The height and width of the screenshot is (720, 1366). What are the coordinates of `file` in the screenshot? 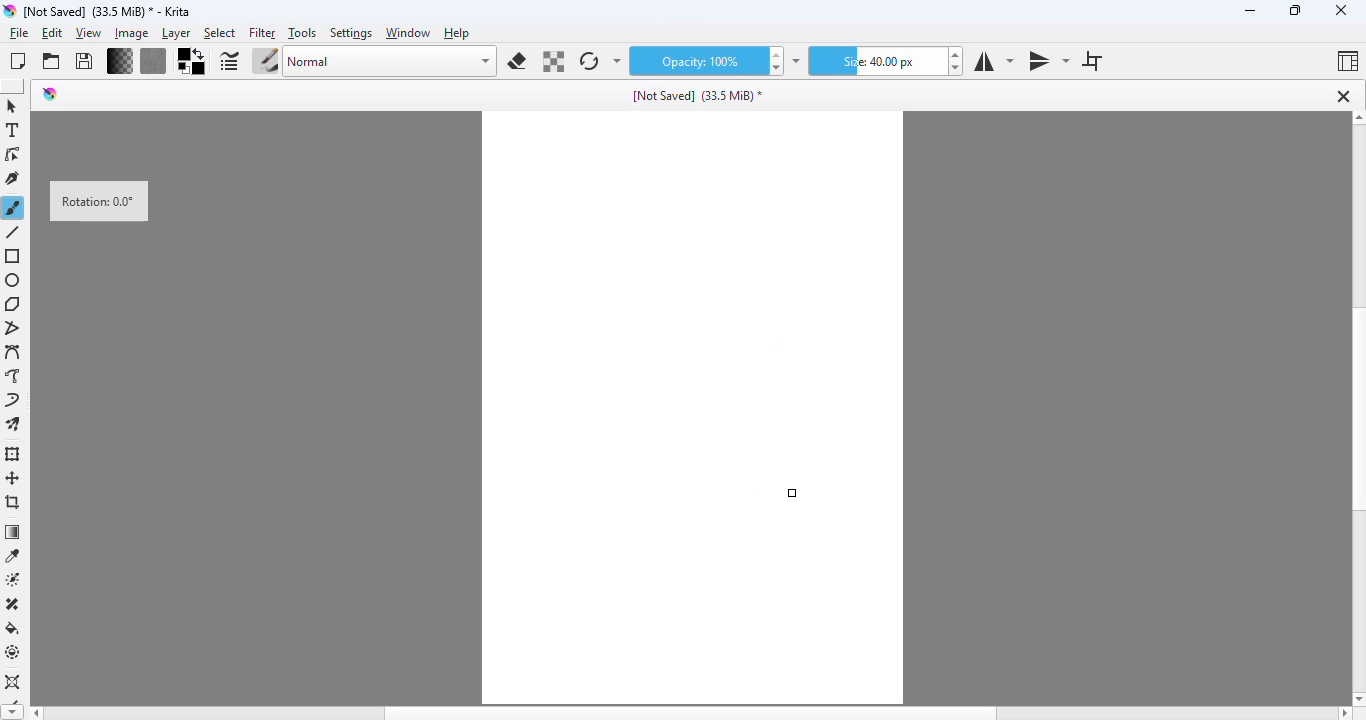 It's located at (19, 33).